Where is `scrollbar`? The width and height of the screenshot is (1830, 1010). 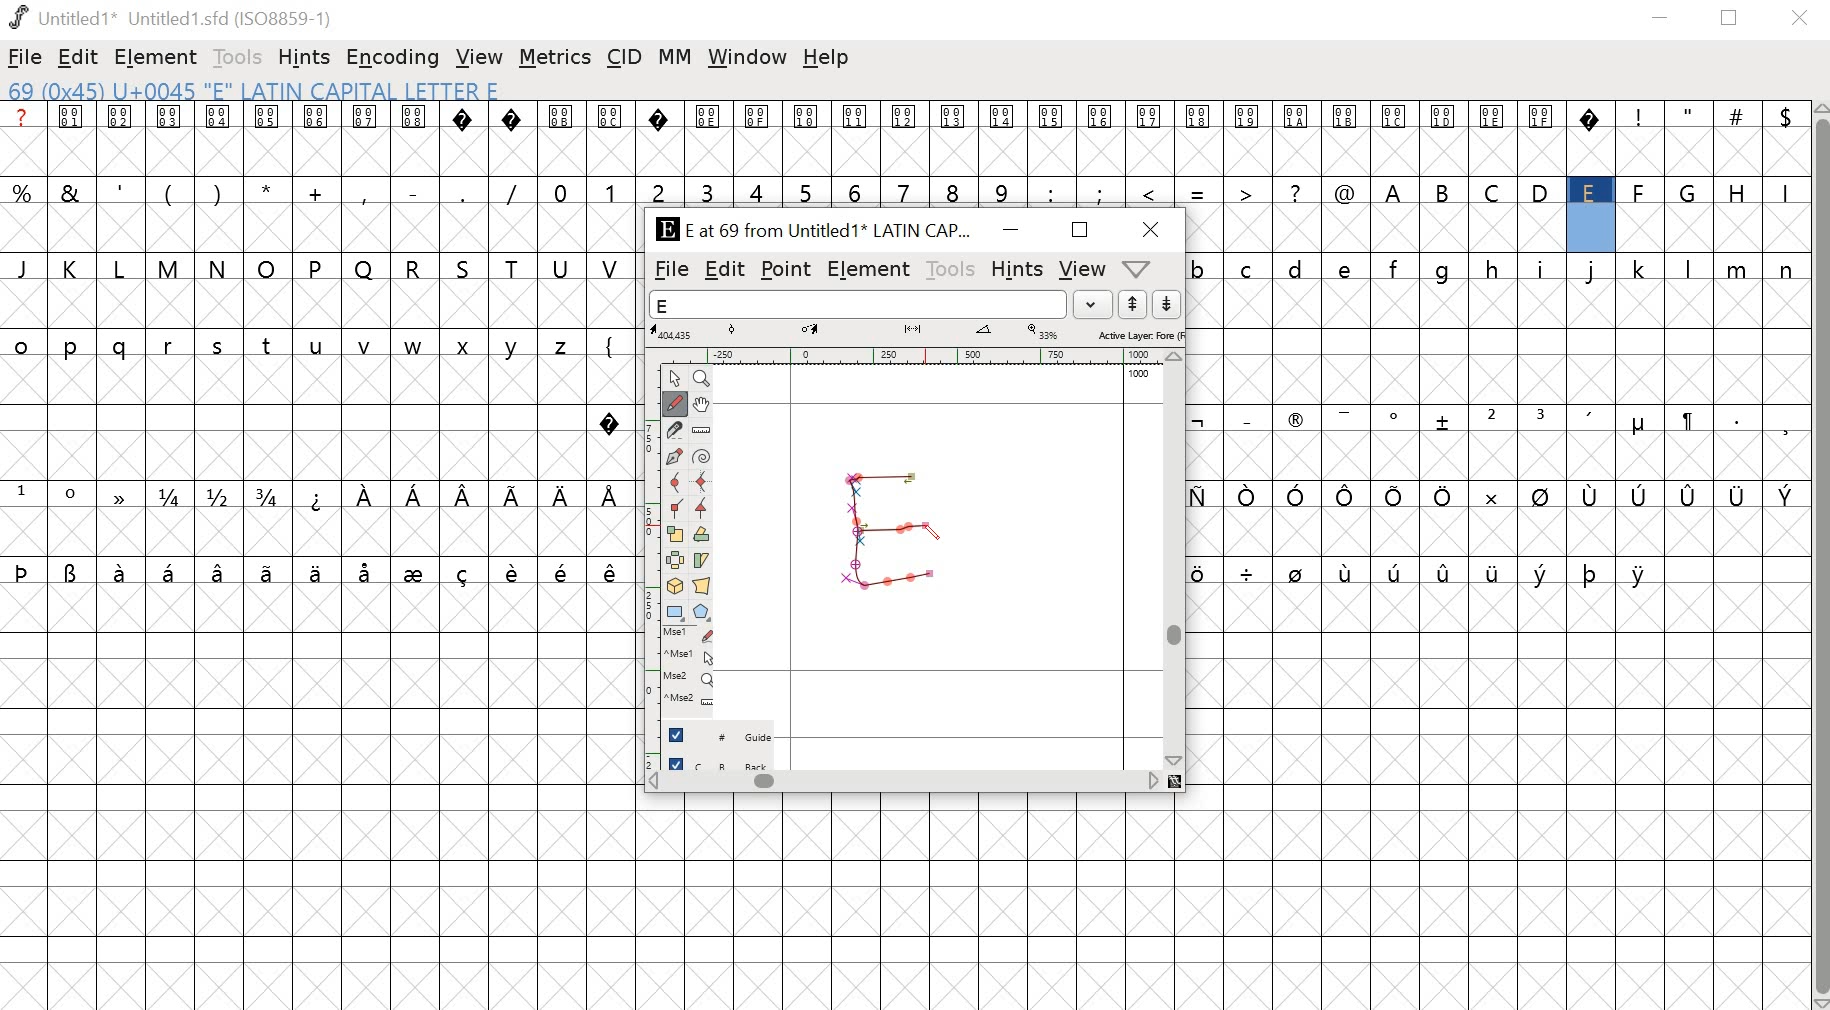 scrollbar is located at coordinates (1178, 560).